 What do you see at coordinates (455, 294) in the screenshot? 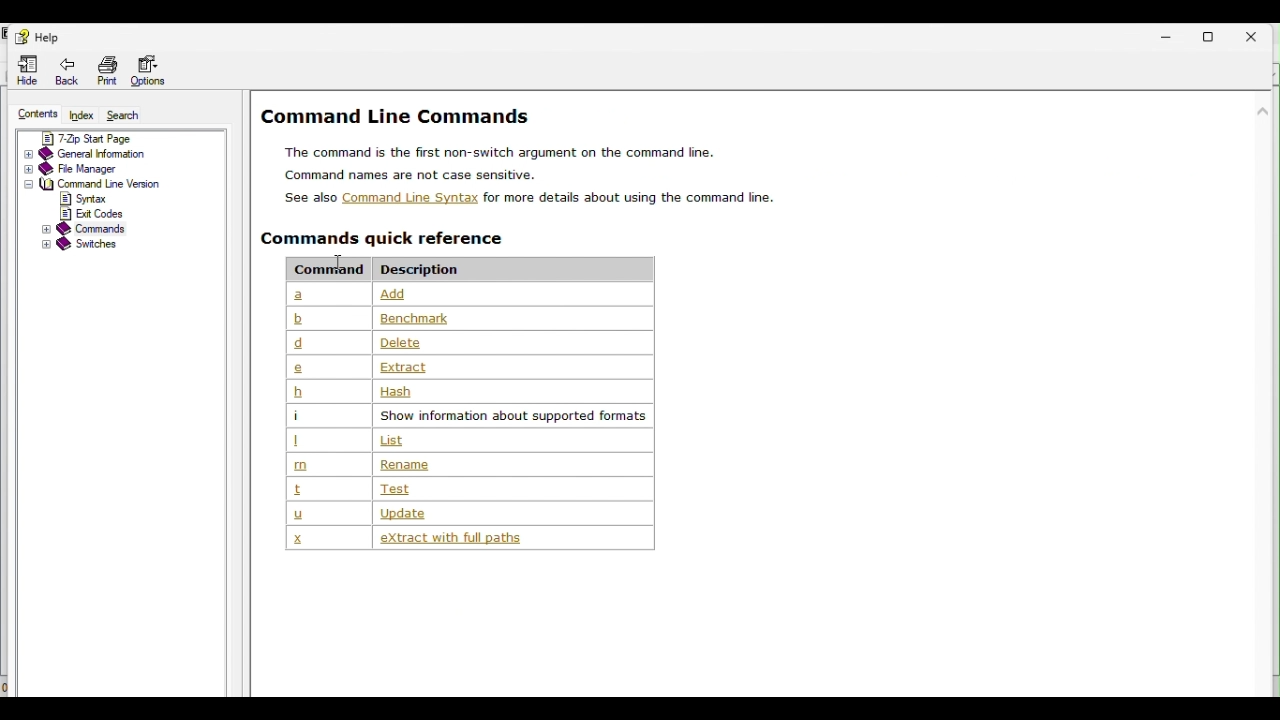
I see `description` at bounding box center [455, 294].